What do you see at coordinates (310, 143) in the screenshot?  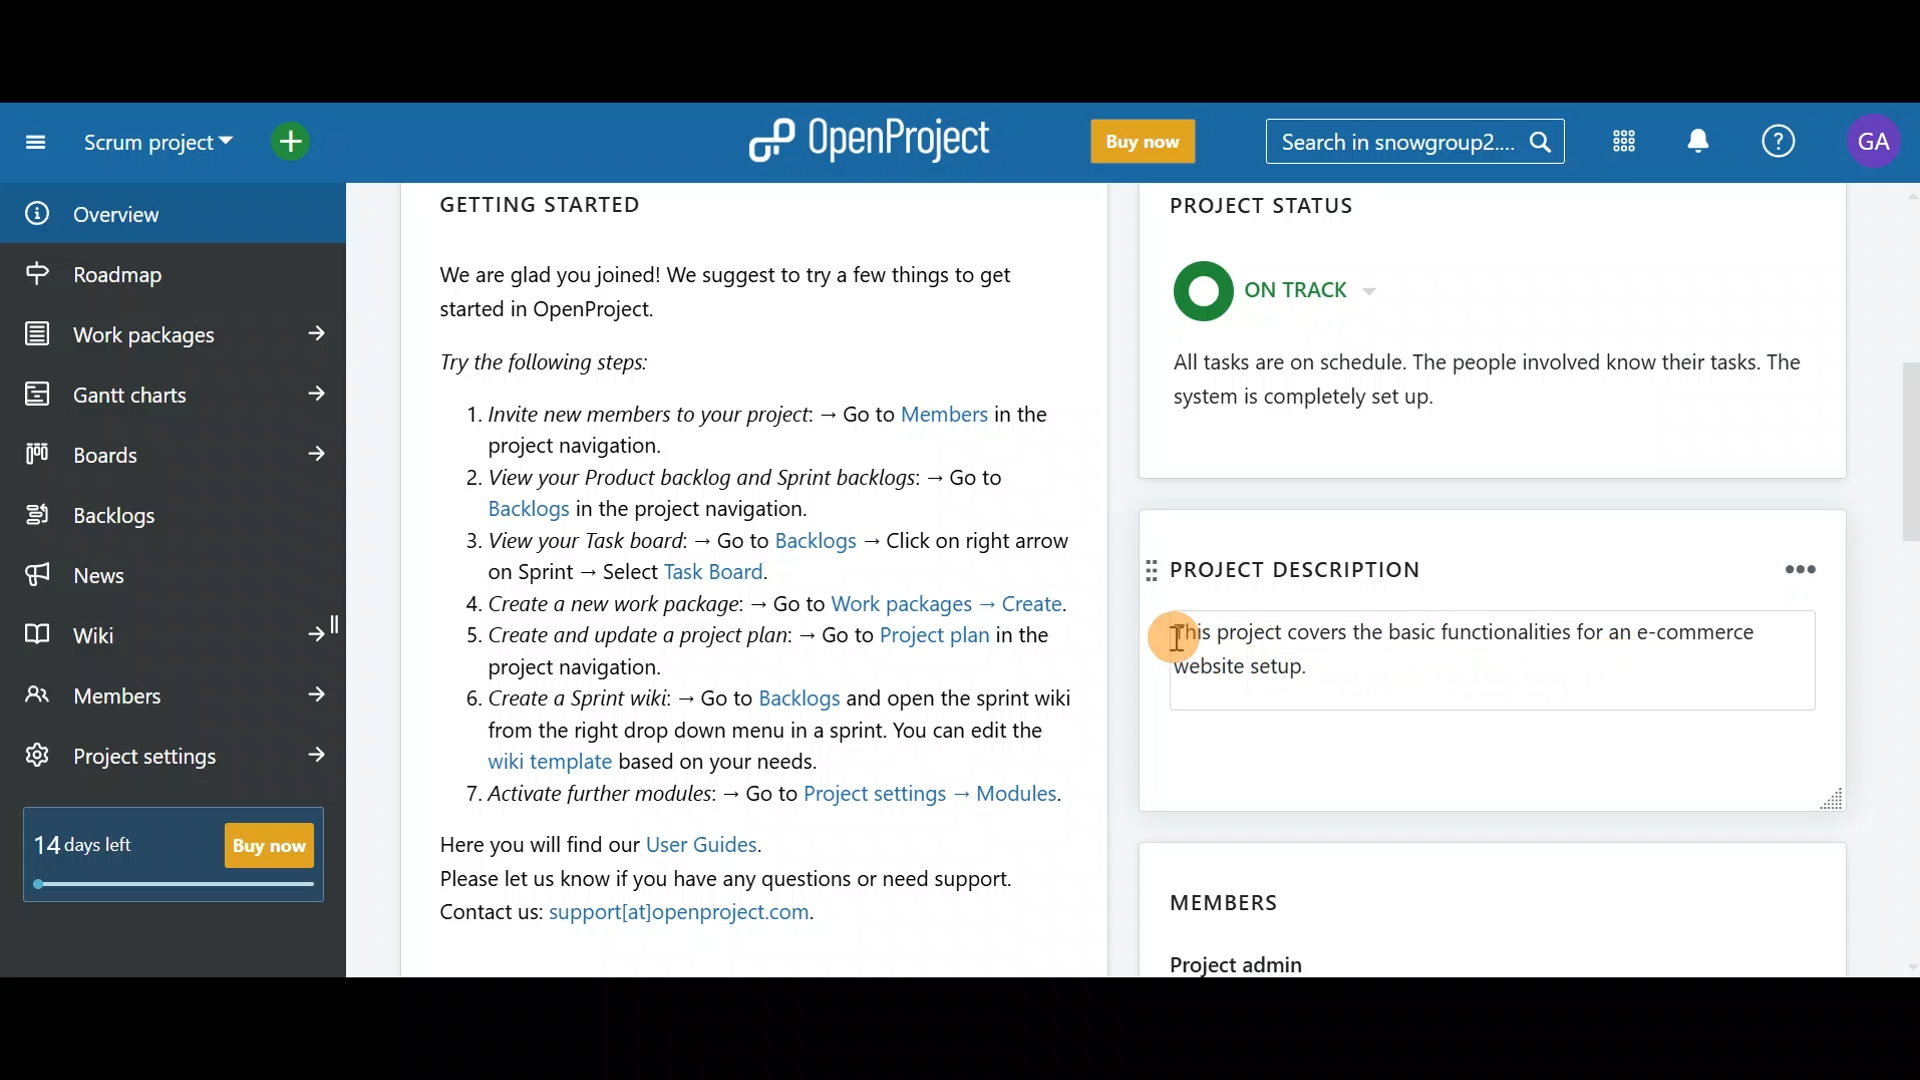 I see `Open quick add menu` at bounding box center [310, 143].